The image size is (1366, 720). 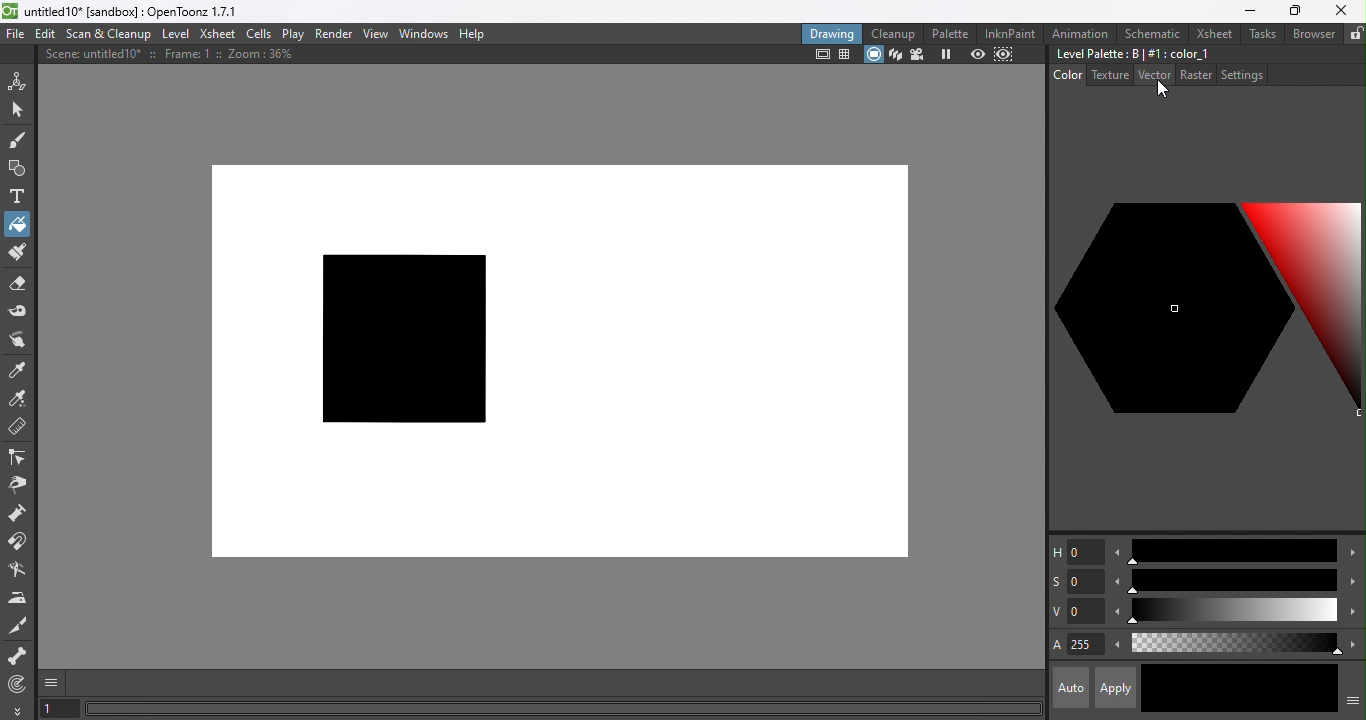 I want to click on Paint brush tool, so click(x=16, y=254).